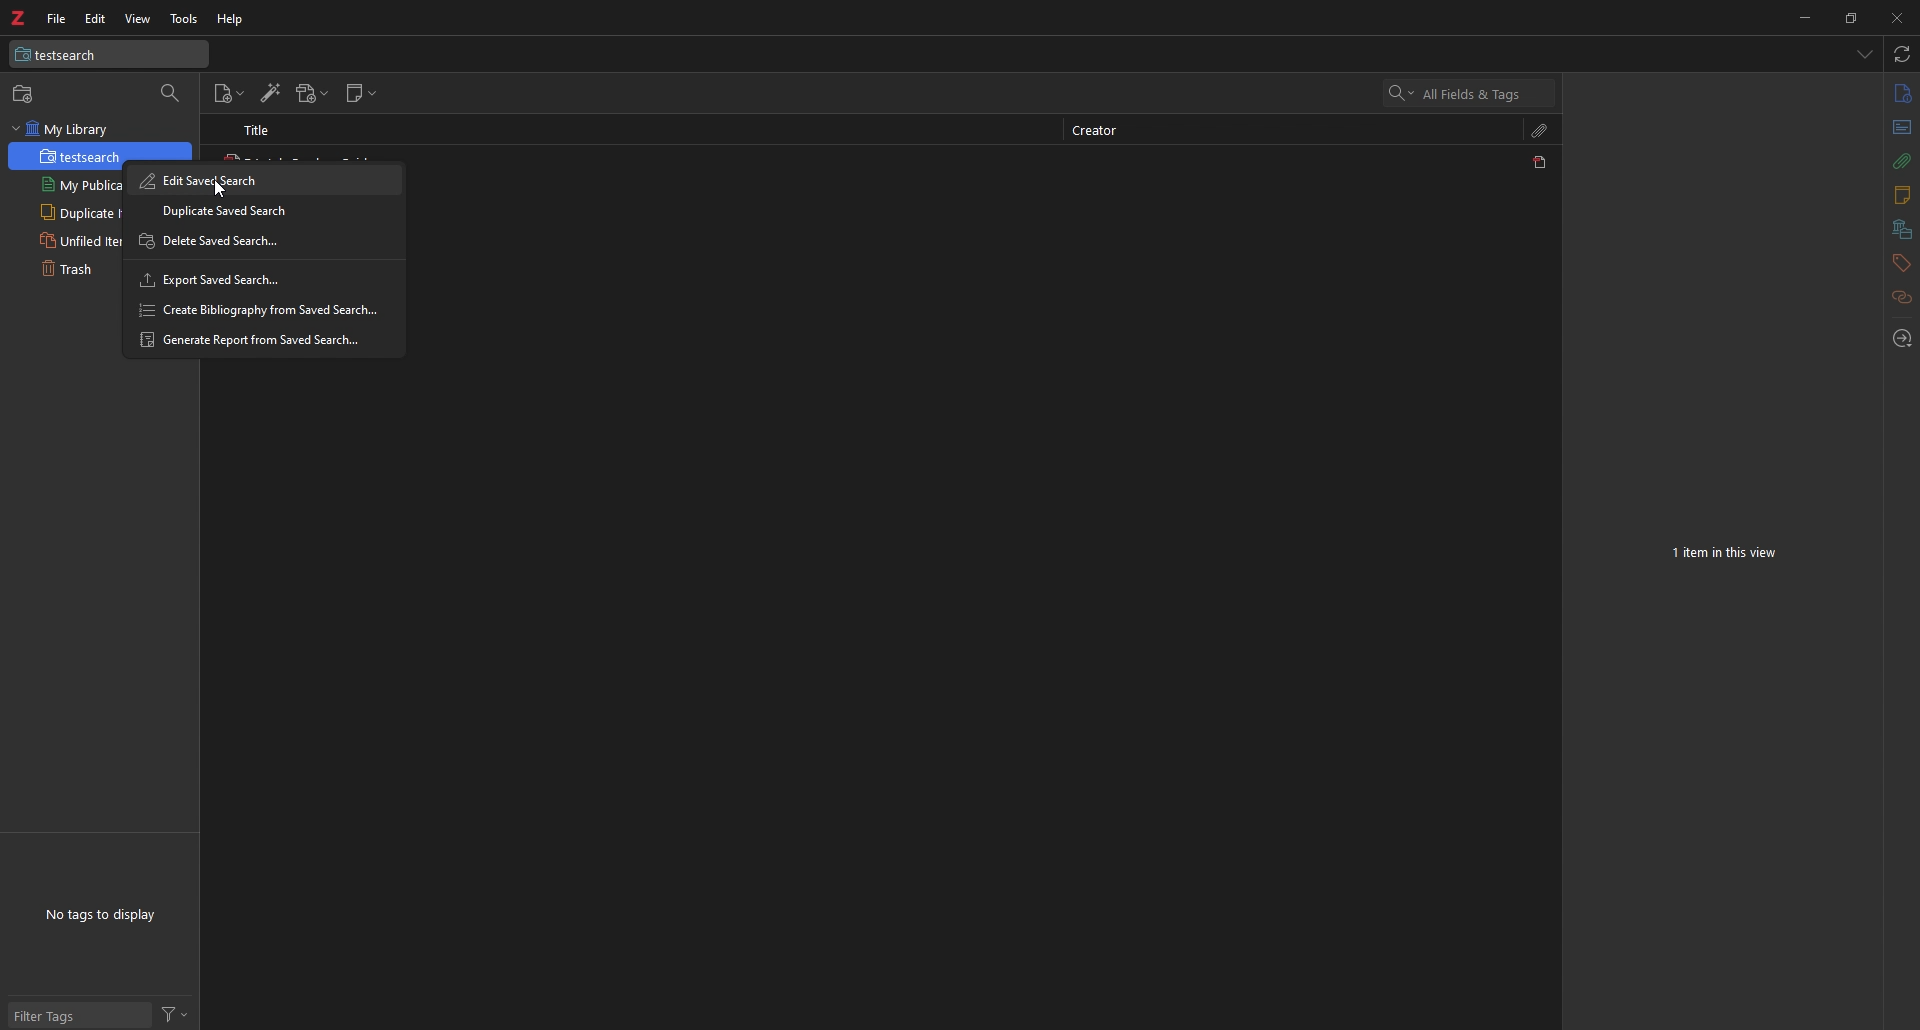 Image resolution: width=1920 pixels, height=1030 pixels. I want to click on Filter, so click(175, 1013).